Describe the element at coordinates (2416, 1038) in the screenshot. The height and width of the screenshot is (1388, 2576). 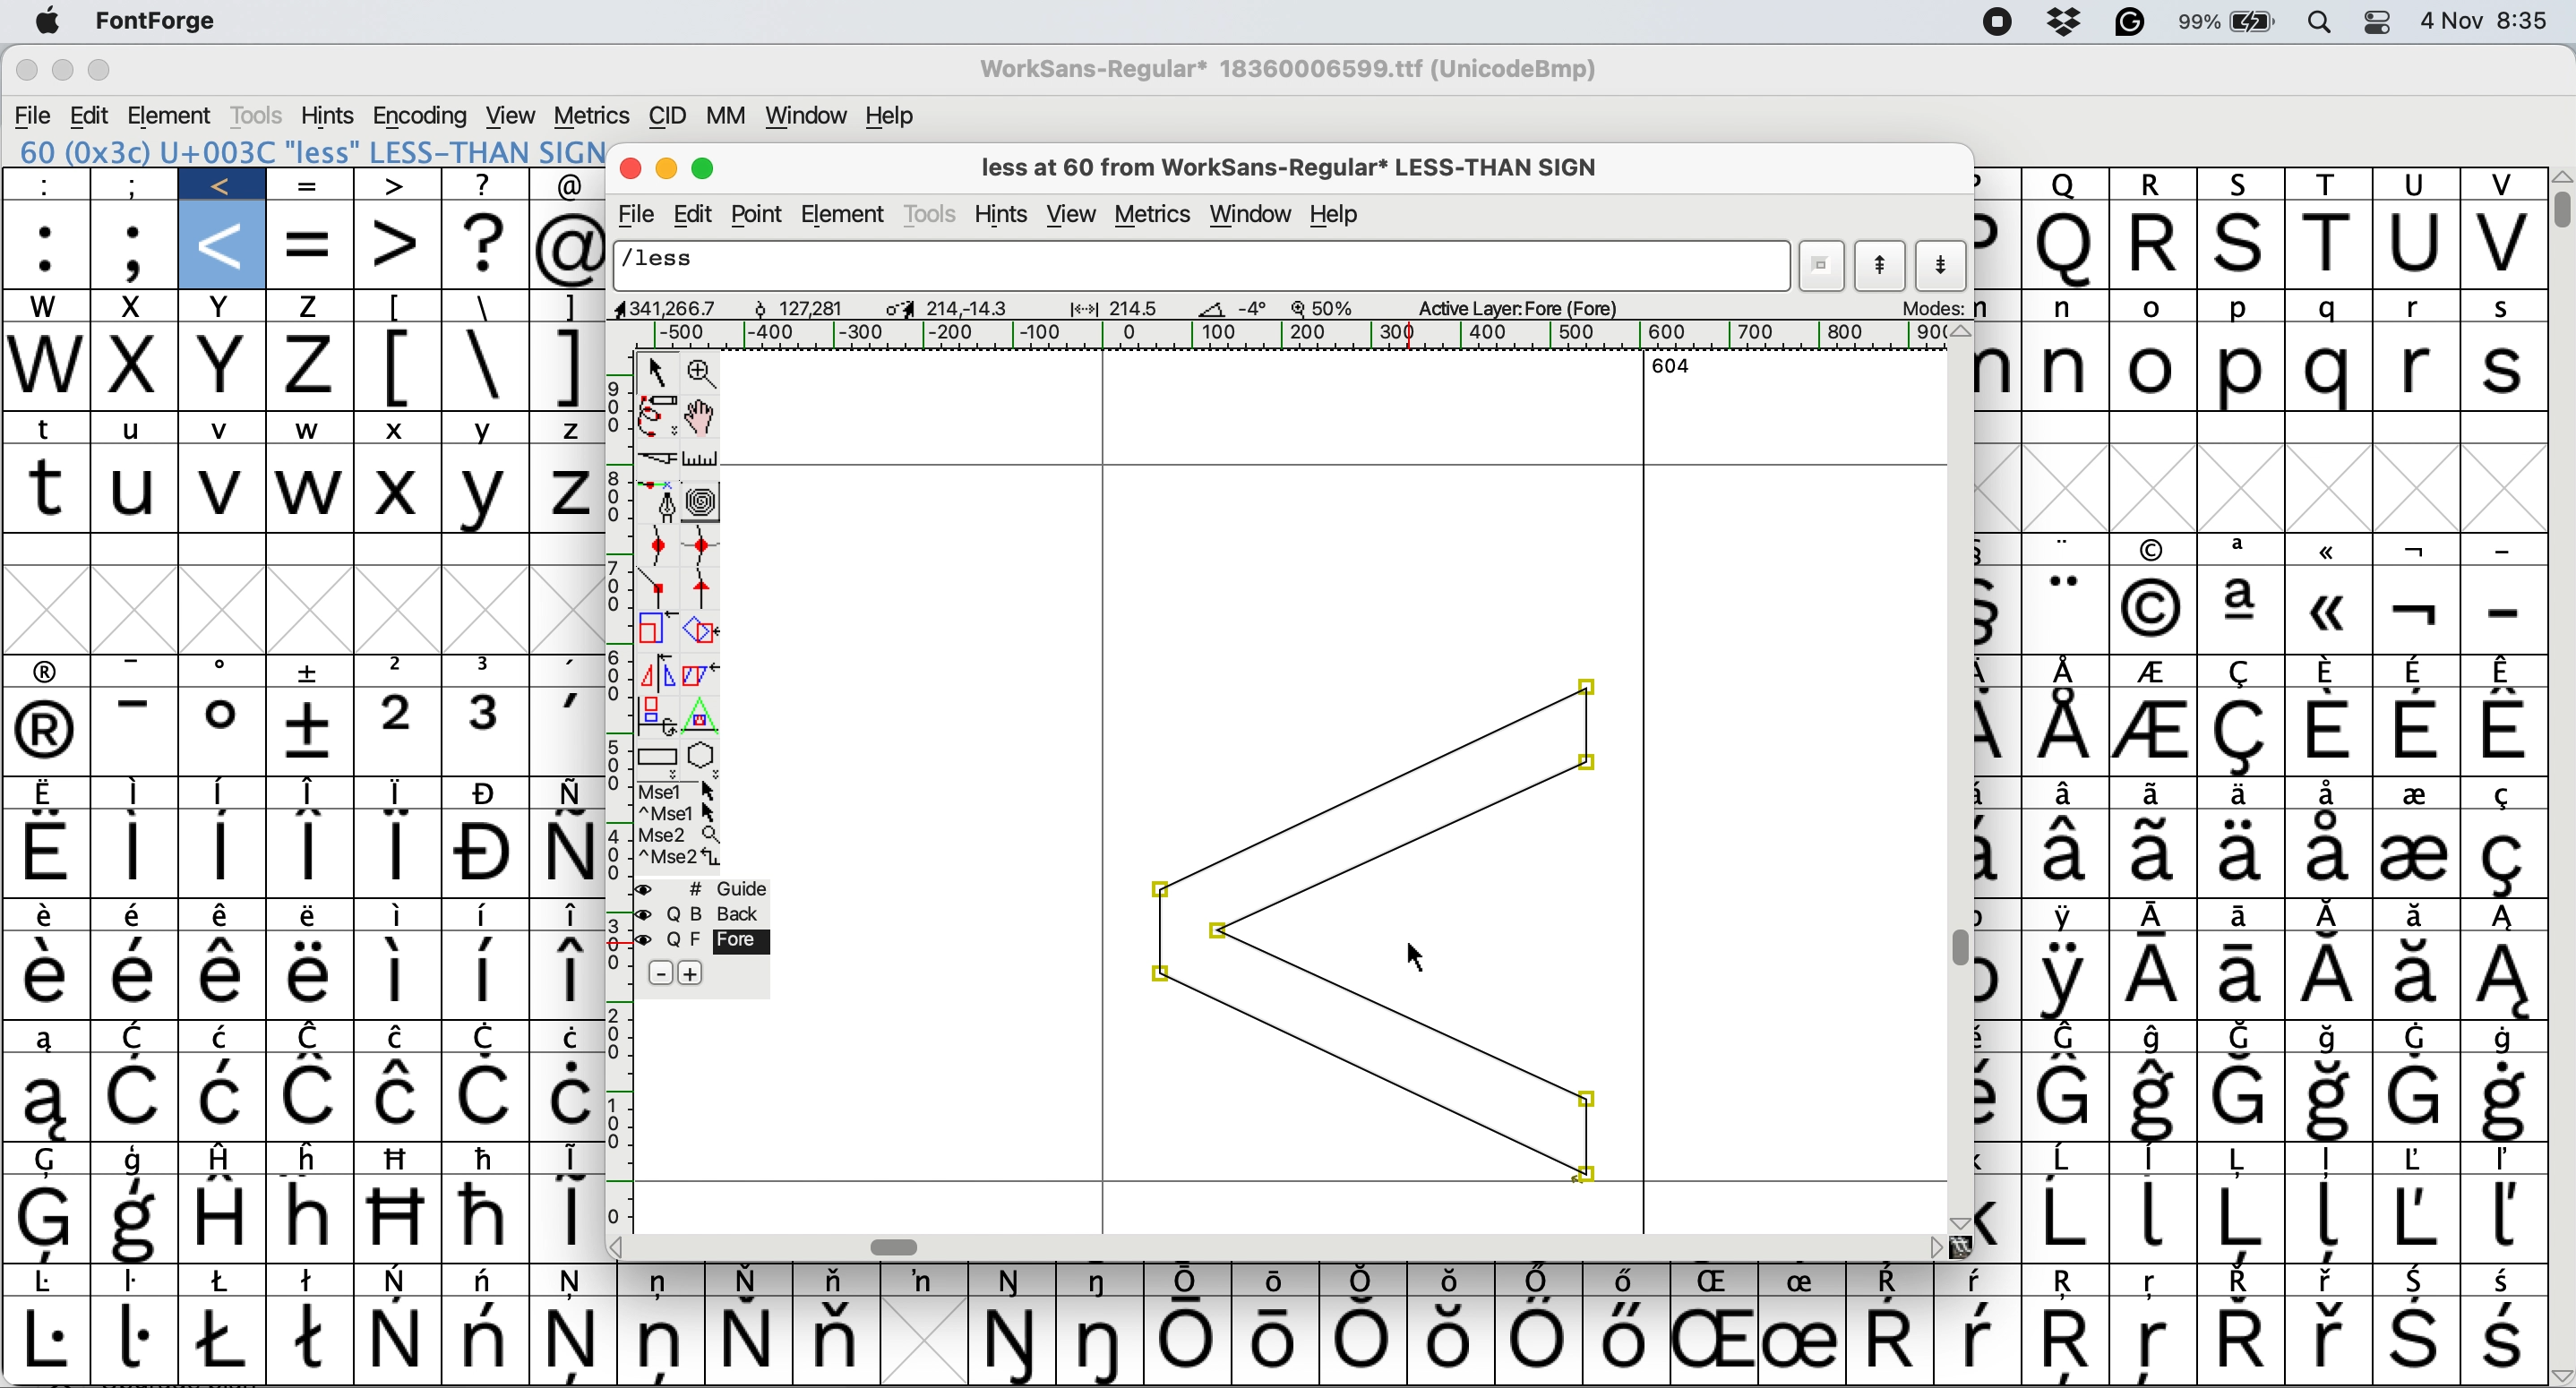
I see `Symbol` at that location.